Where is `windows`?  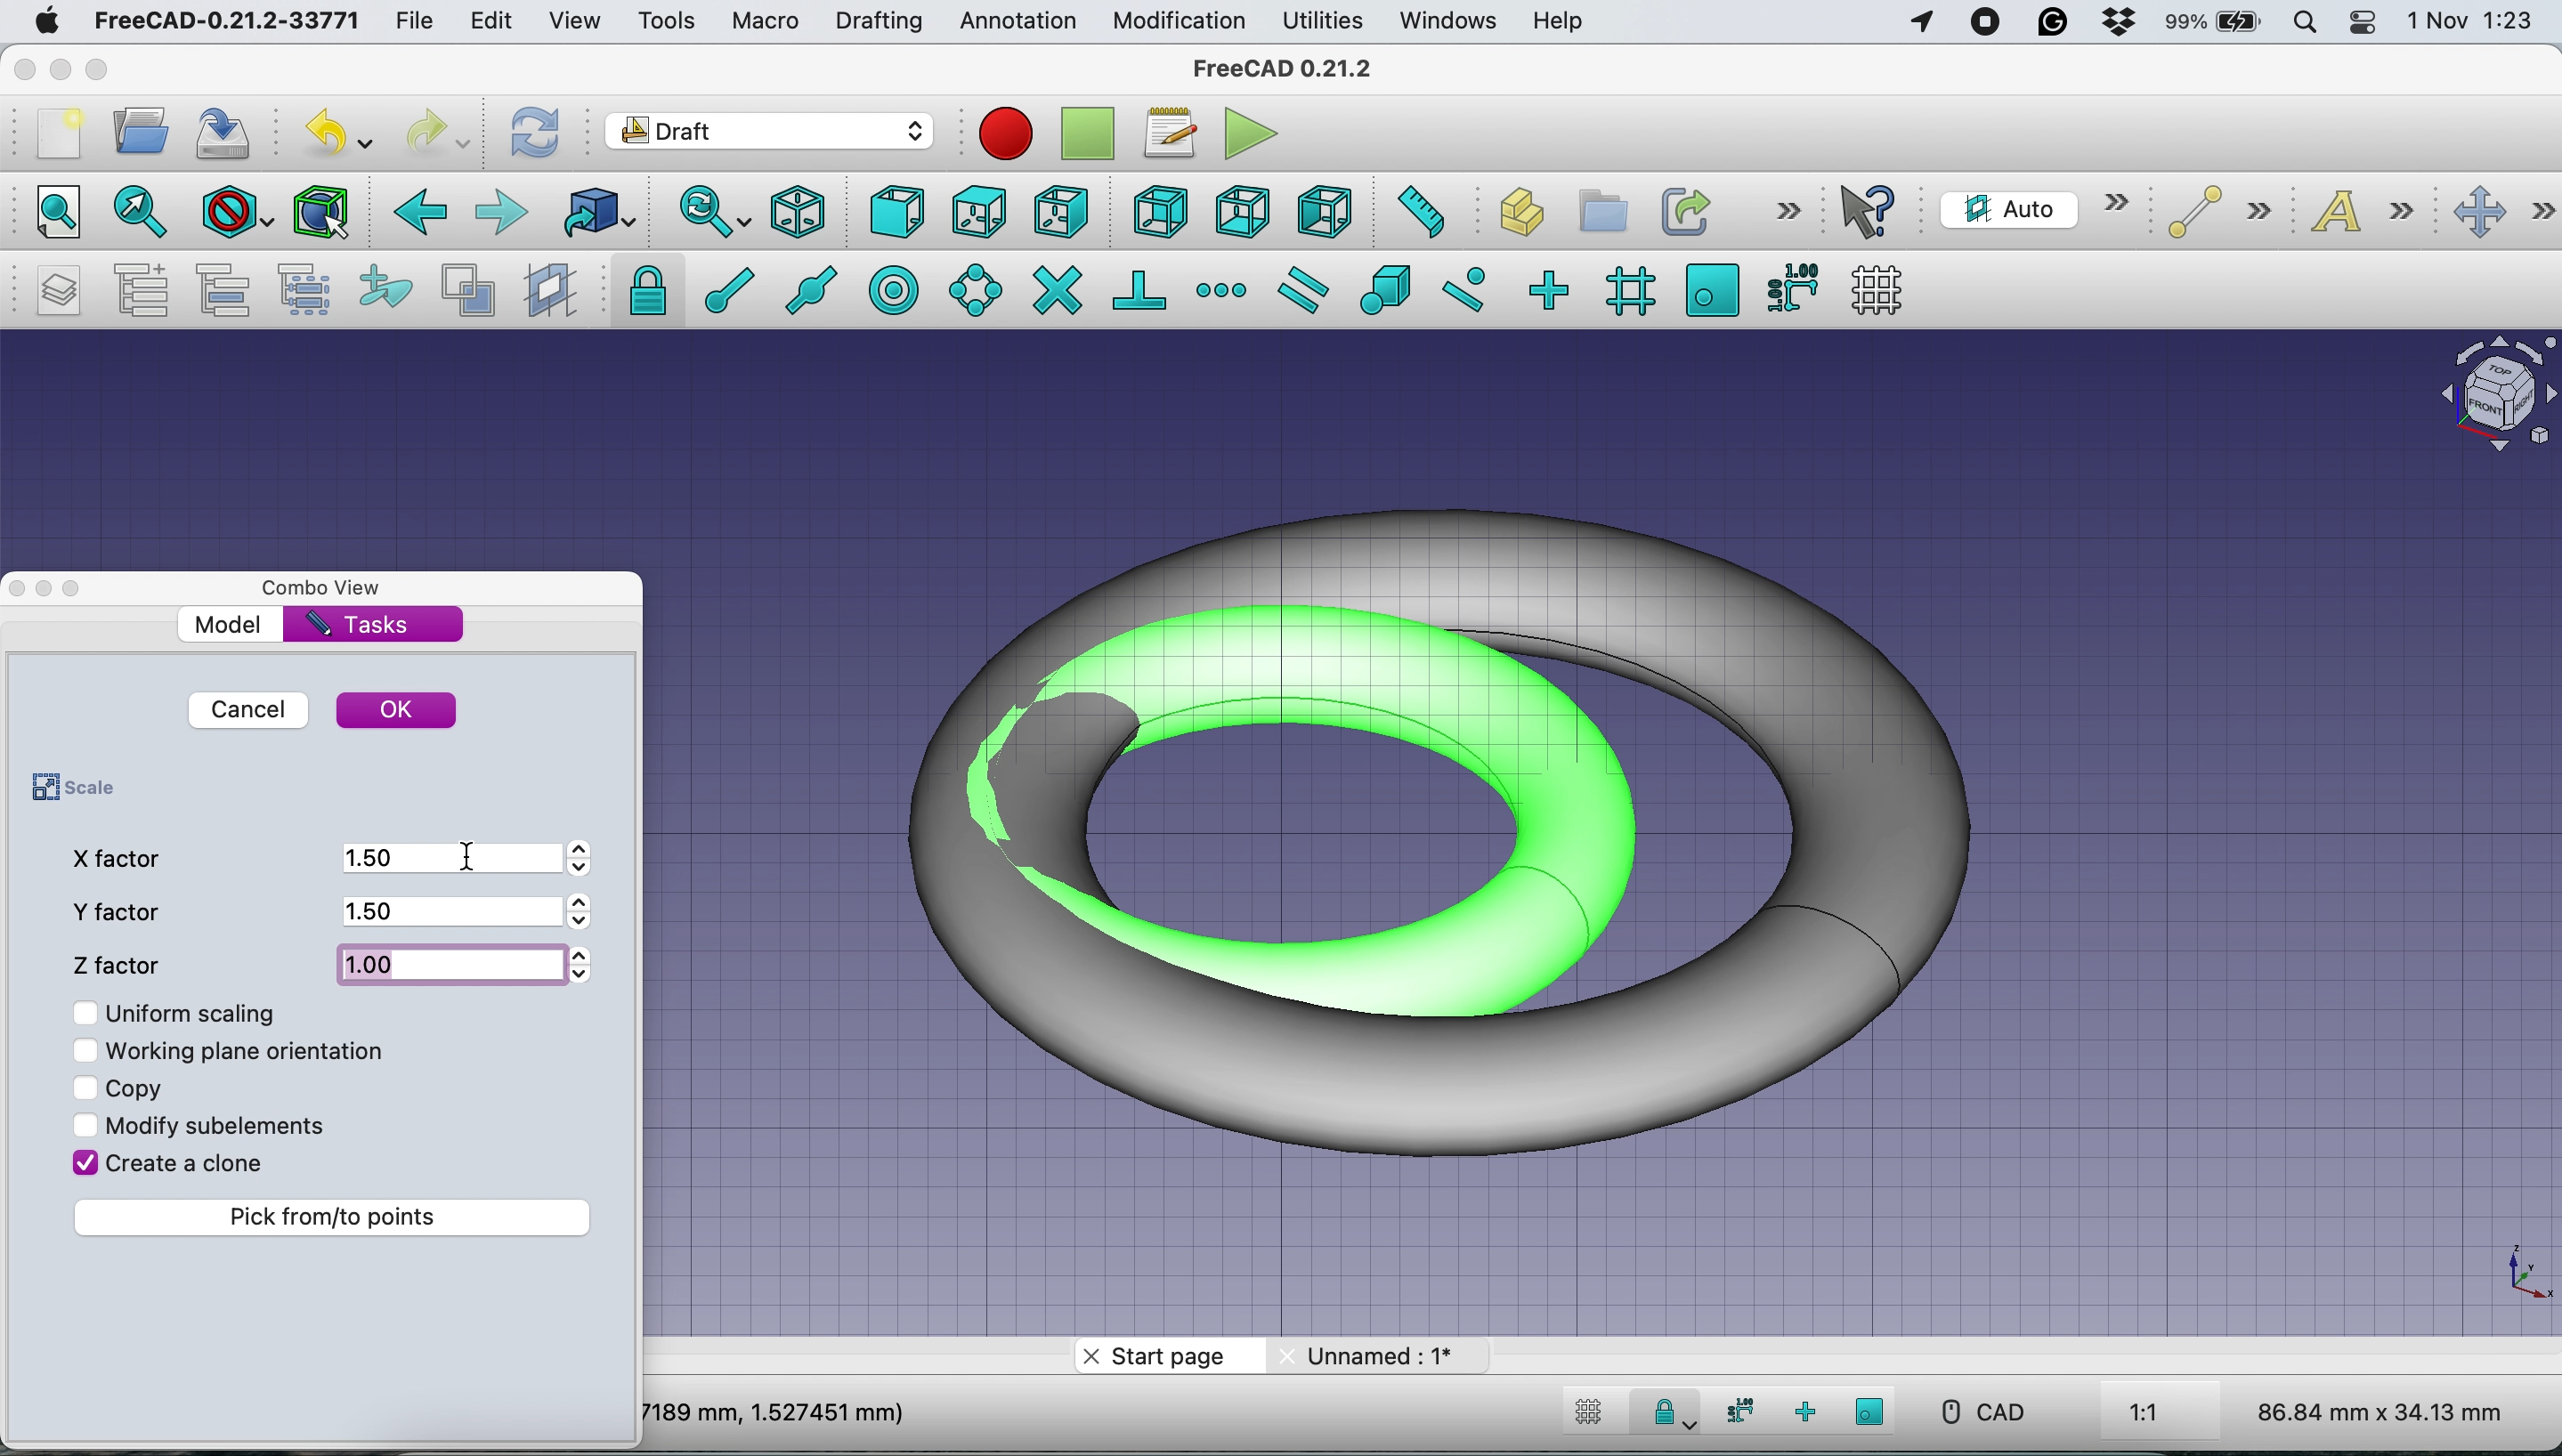 windows is located at coordinates (1453, 22).